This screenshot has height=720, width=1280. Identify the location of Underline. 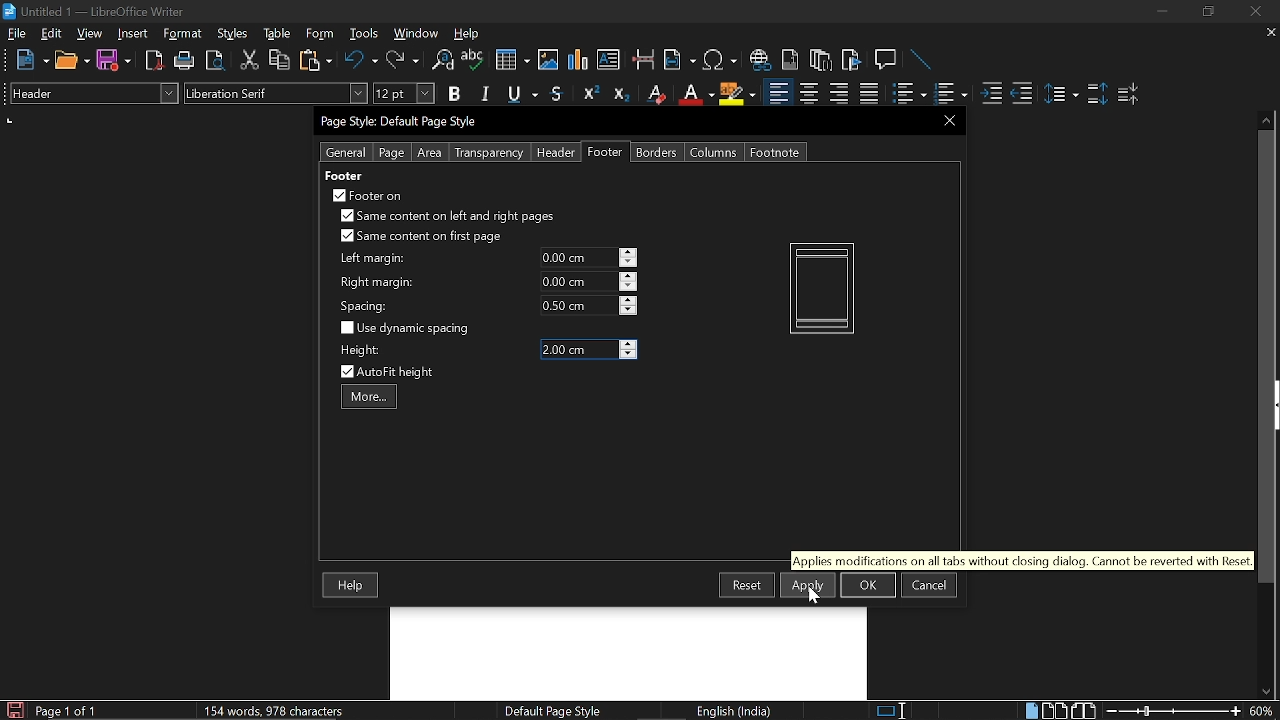
(524, 95).